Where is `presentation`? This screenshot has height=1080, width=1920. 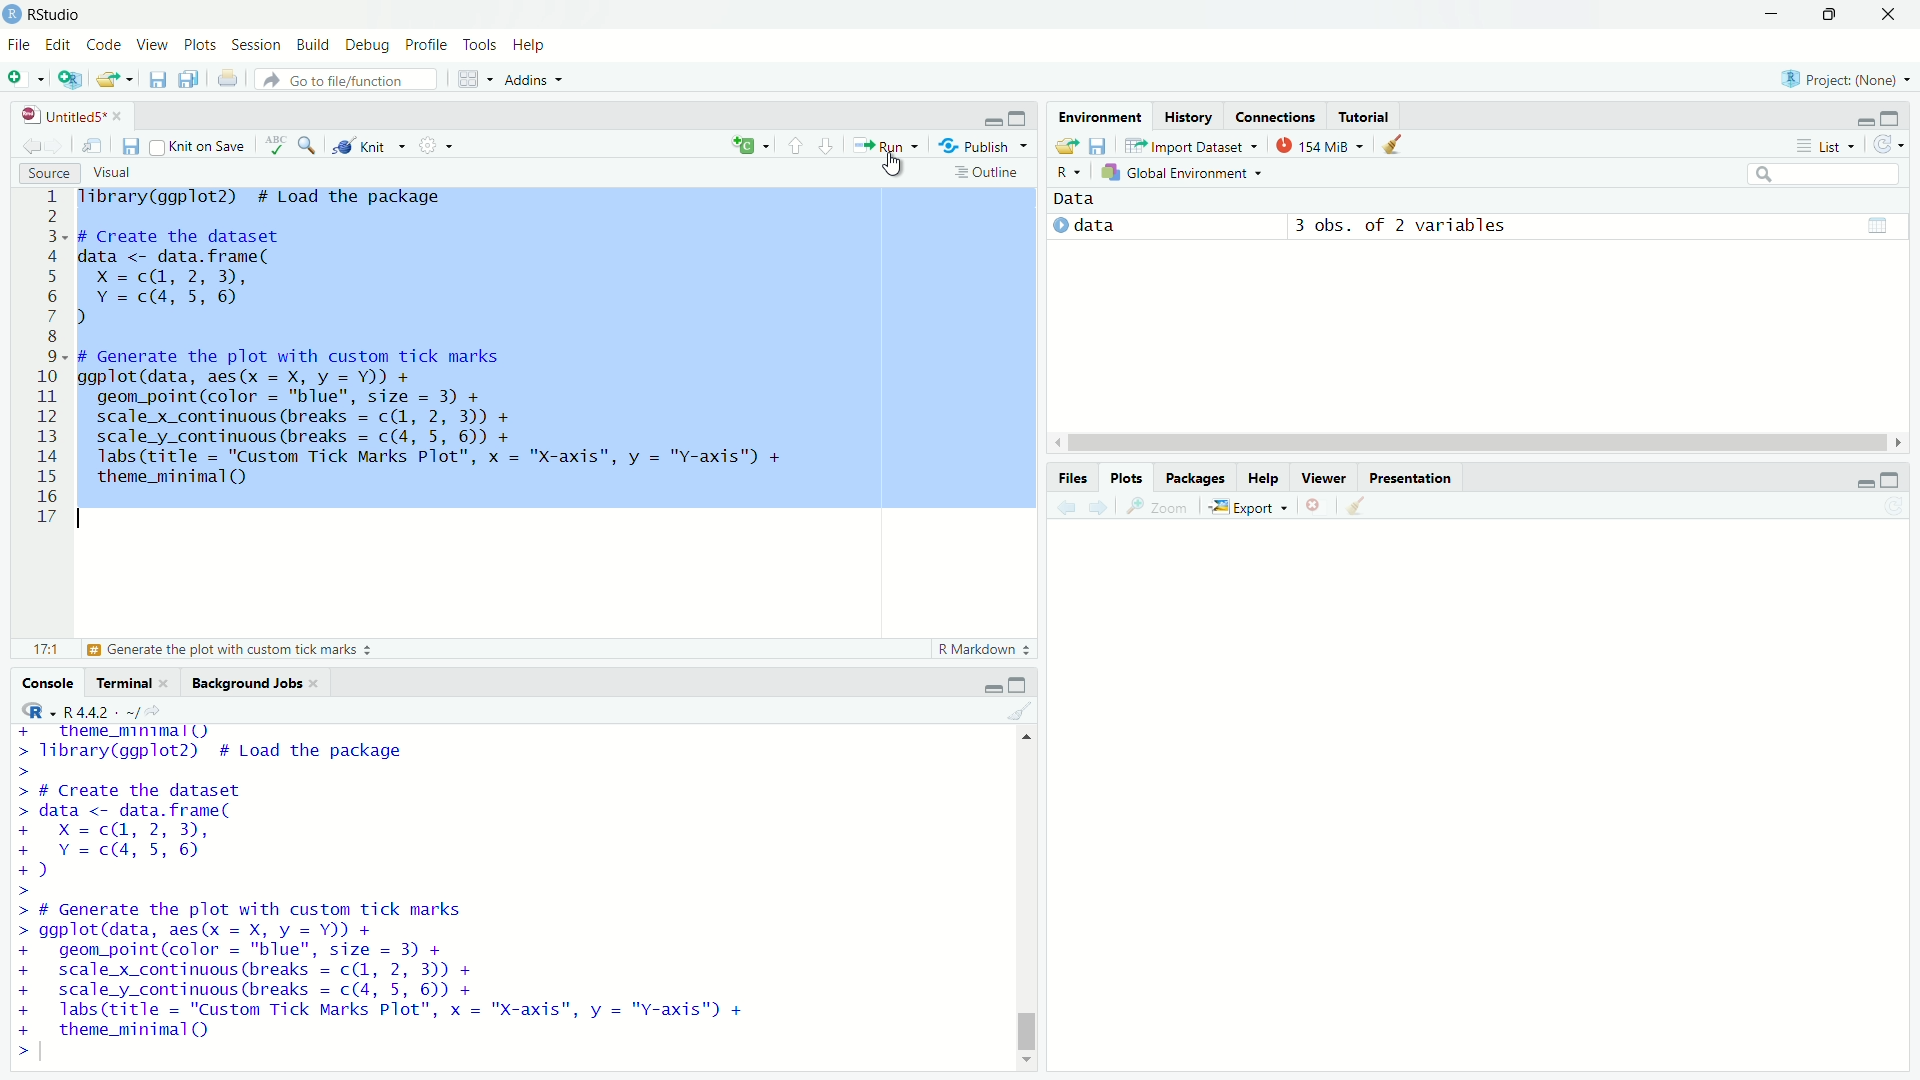
presentation is located at coordinates (1410, 476).